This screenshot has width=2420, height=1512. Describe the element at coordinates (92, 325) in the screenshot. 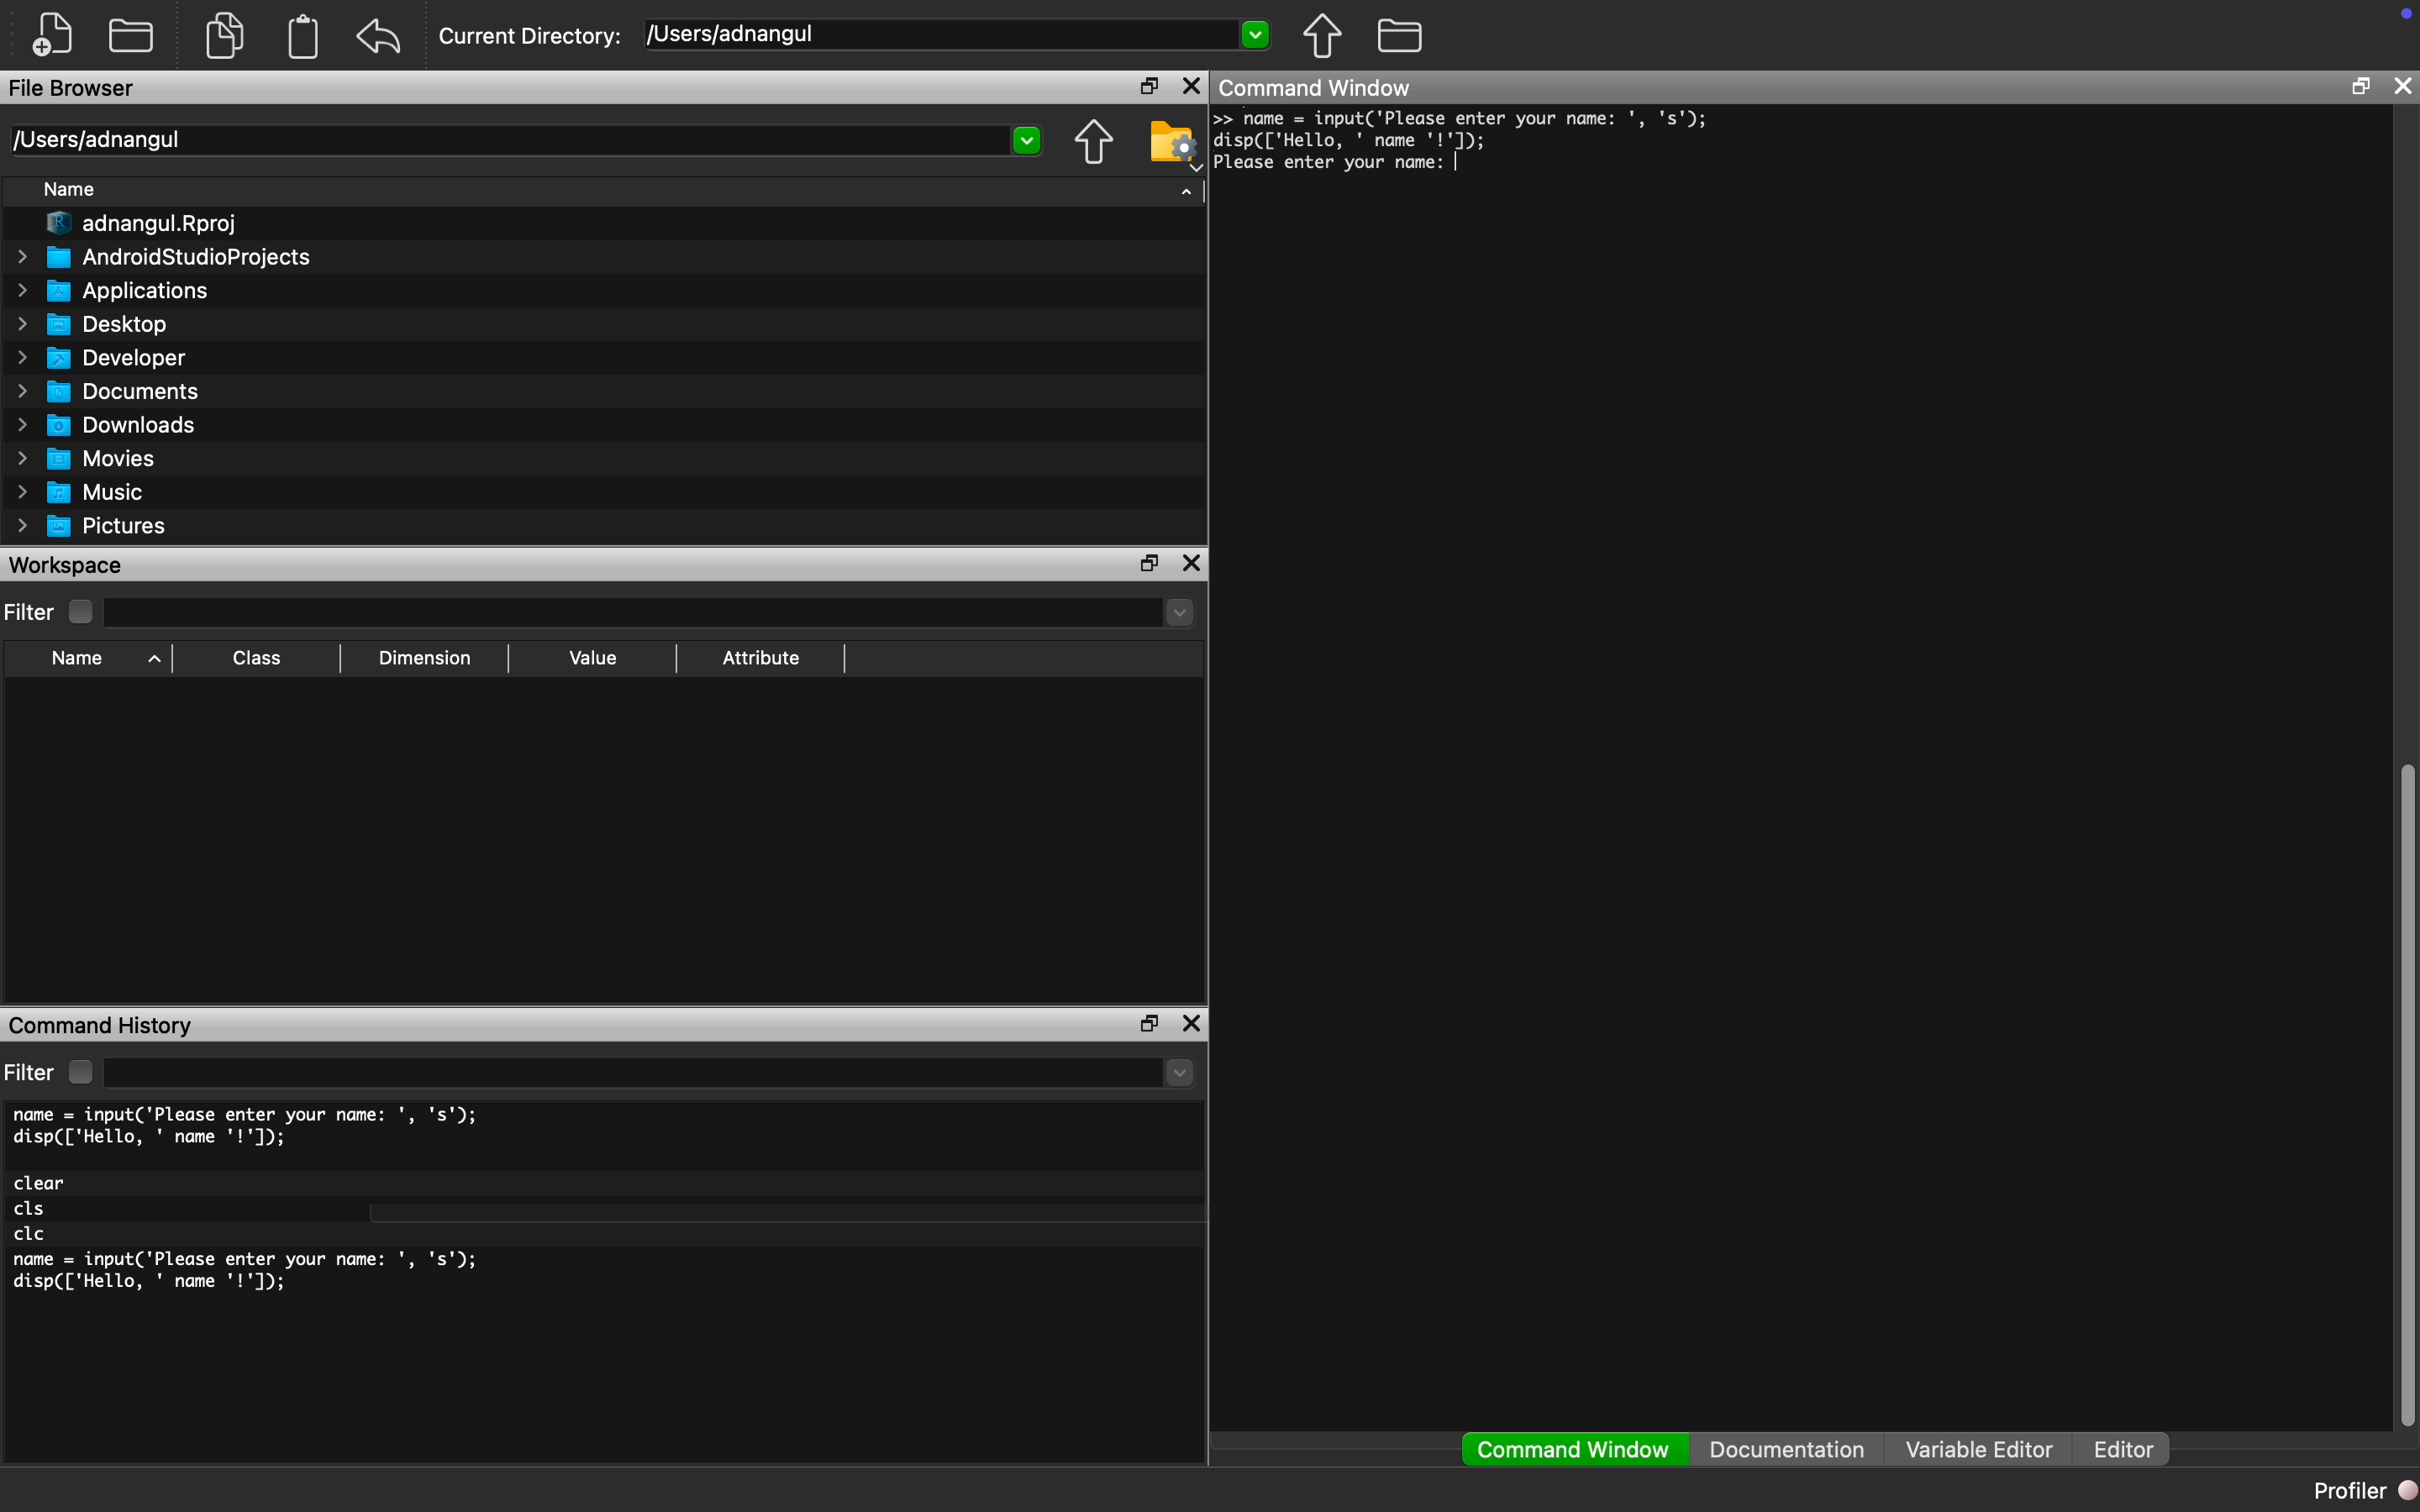

I see `Desktop` at that location.